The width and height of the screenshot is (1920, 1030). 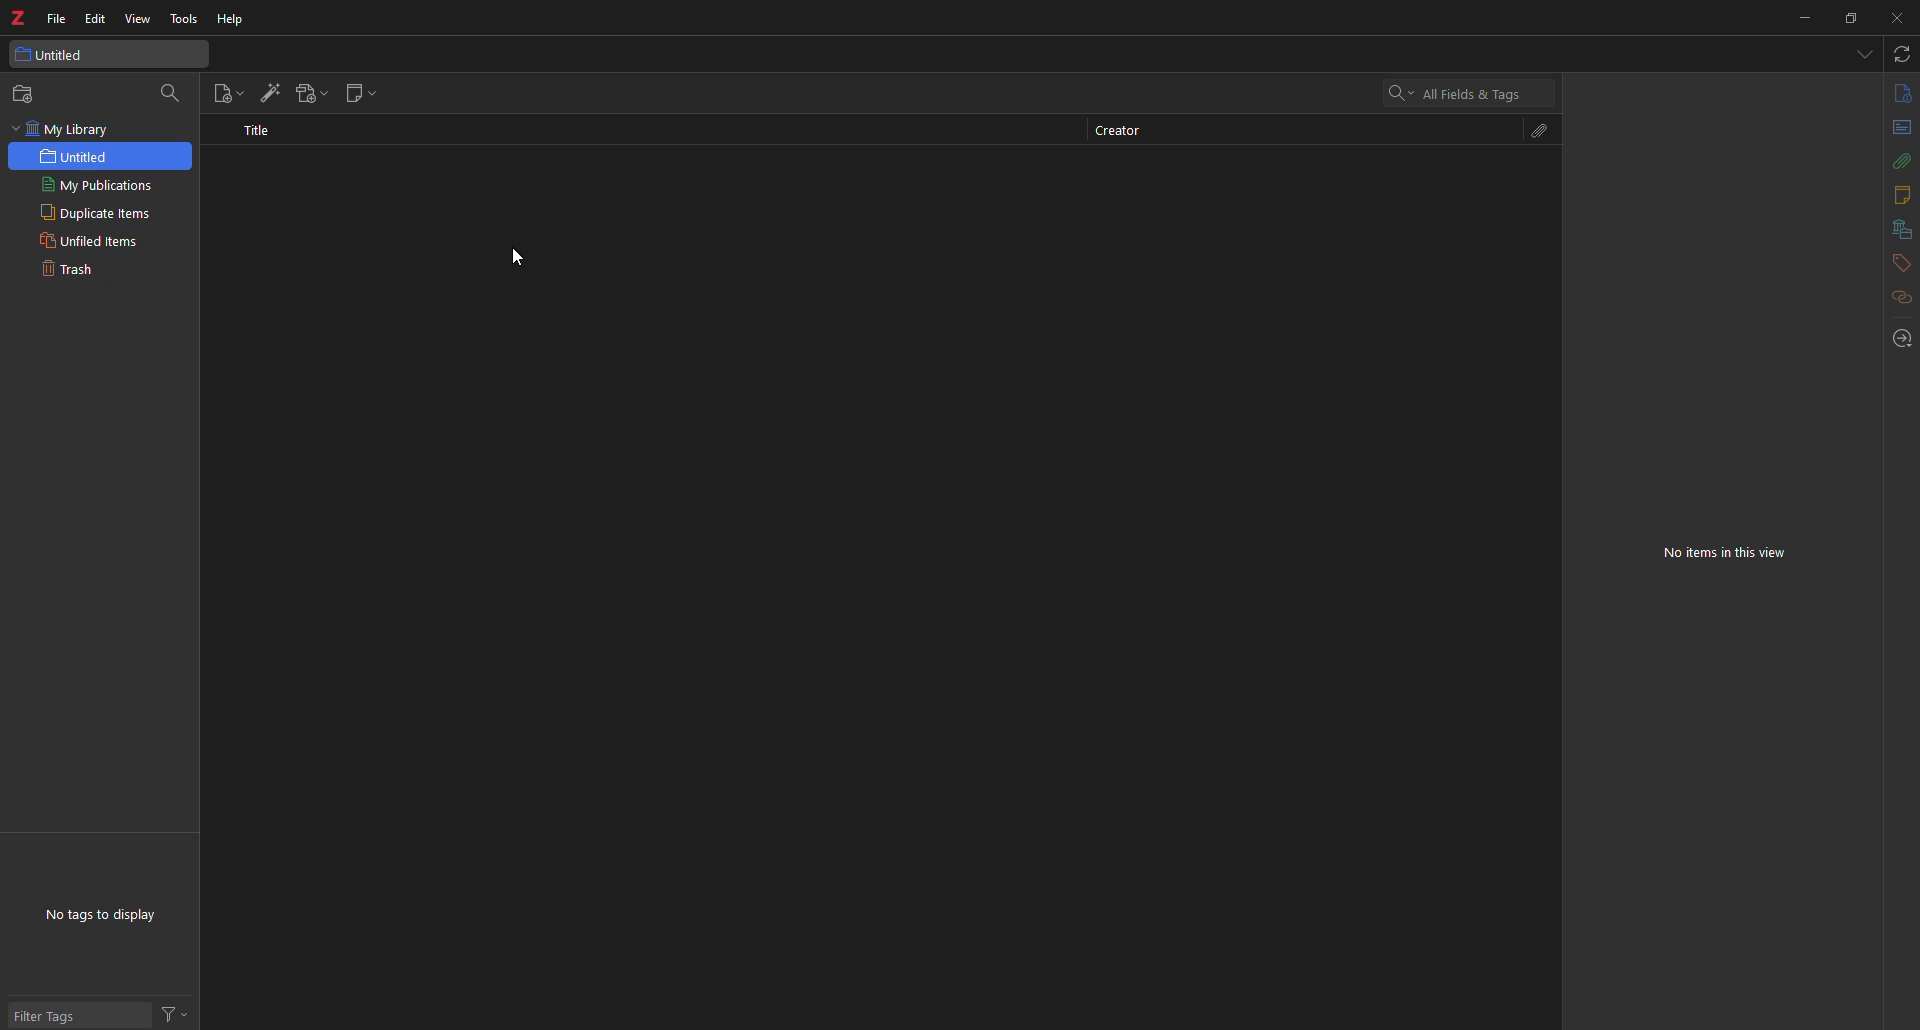 I want to click on libraries, so click(x=1897, y=229).